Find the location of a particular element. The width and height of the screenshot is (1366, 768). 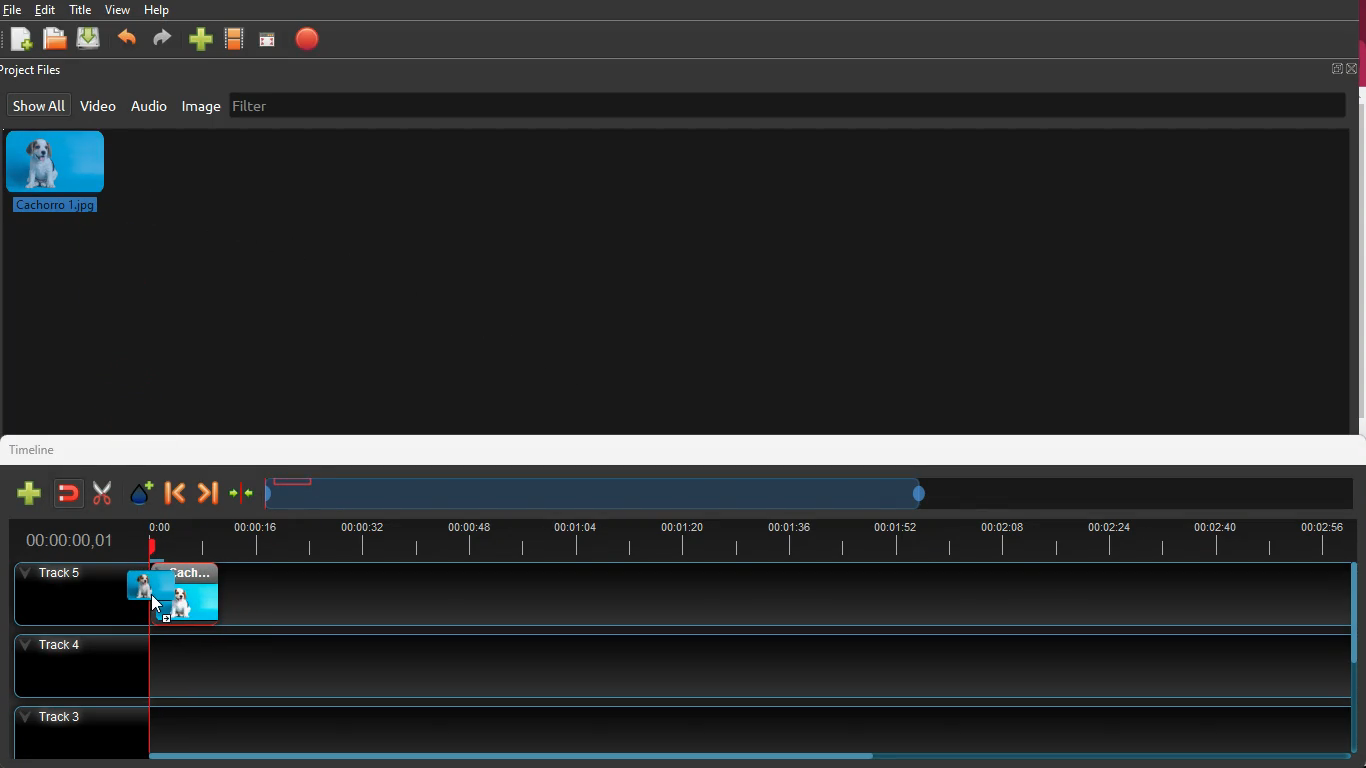

Horizontal scroll bar is located at coordinates (531, 756).